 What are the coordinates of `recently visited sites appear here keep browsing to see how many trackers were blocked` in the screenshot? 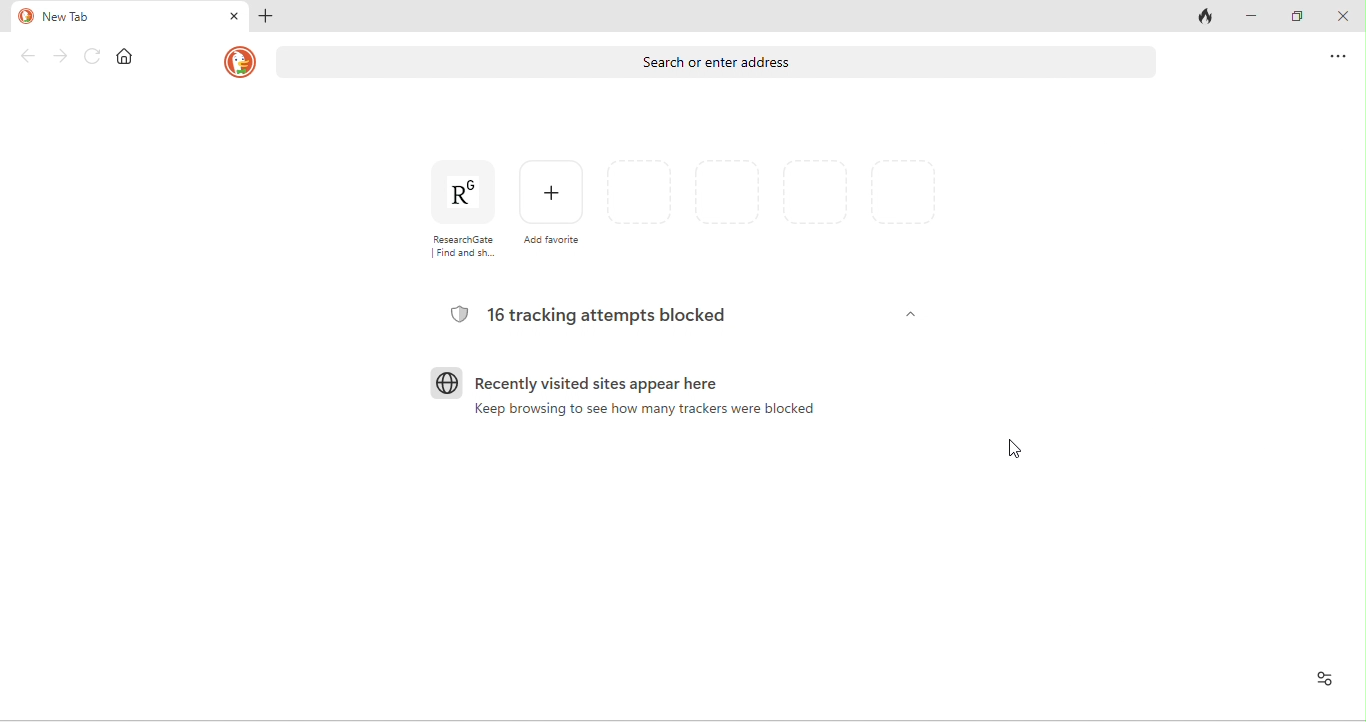 It's located at (625, 403).